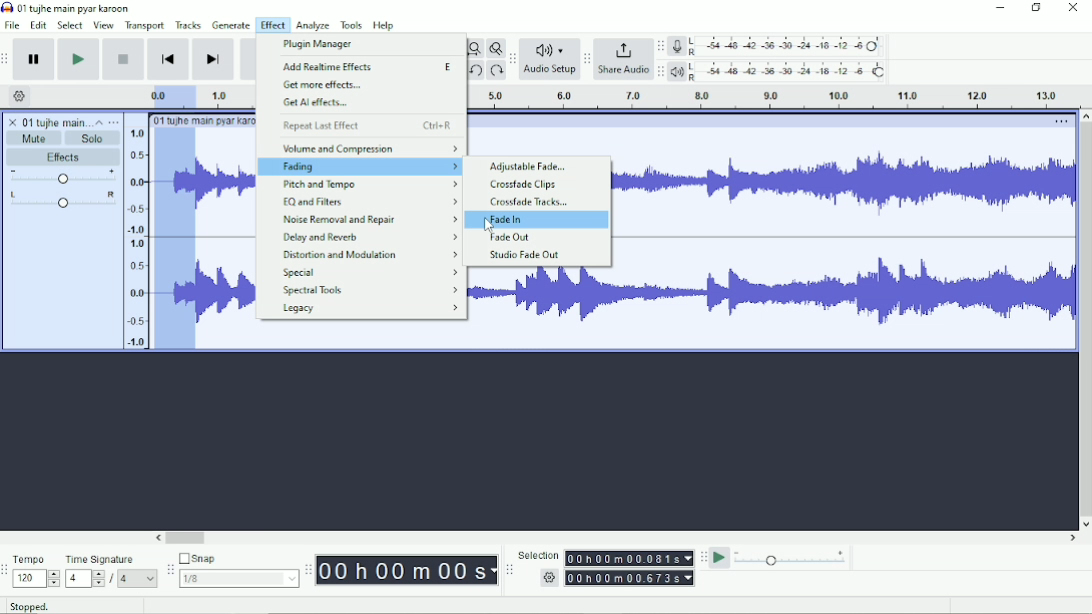 This screenshot has width=1092, height=614. I want to click on Generate, so click(232, 25).